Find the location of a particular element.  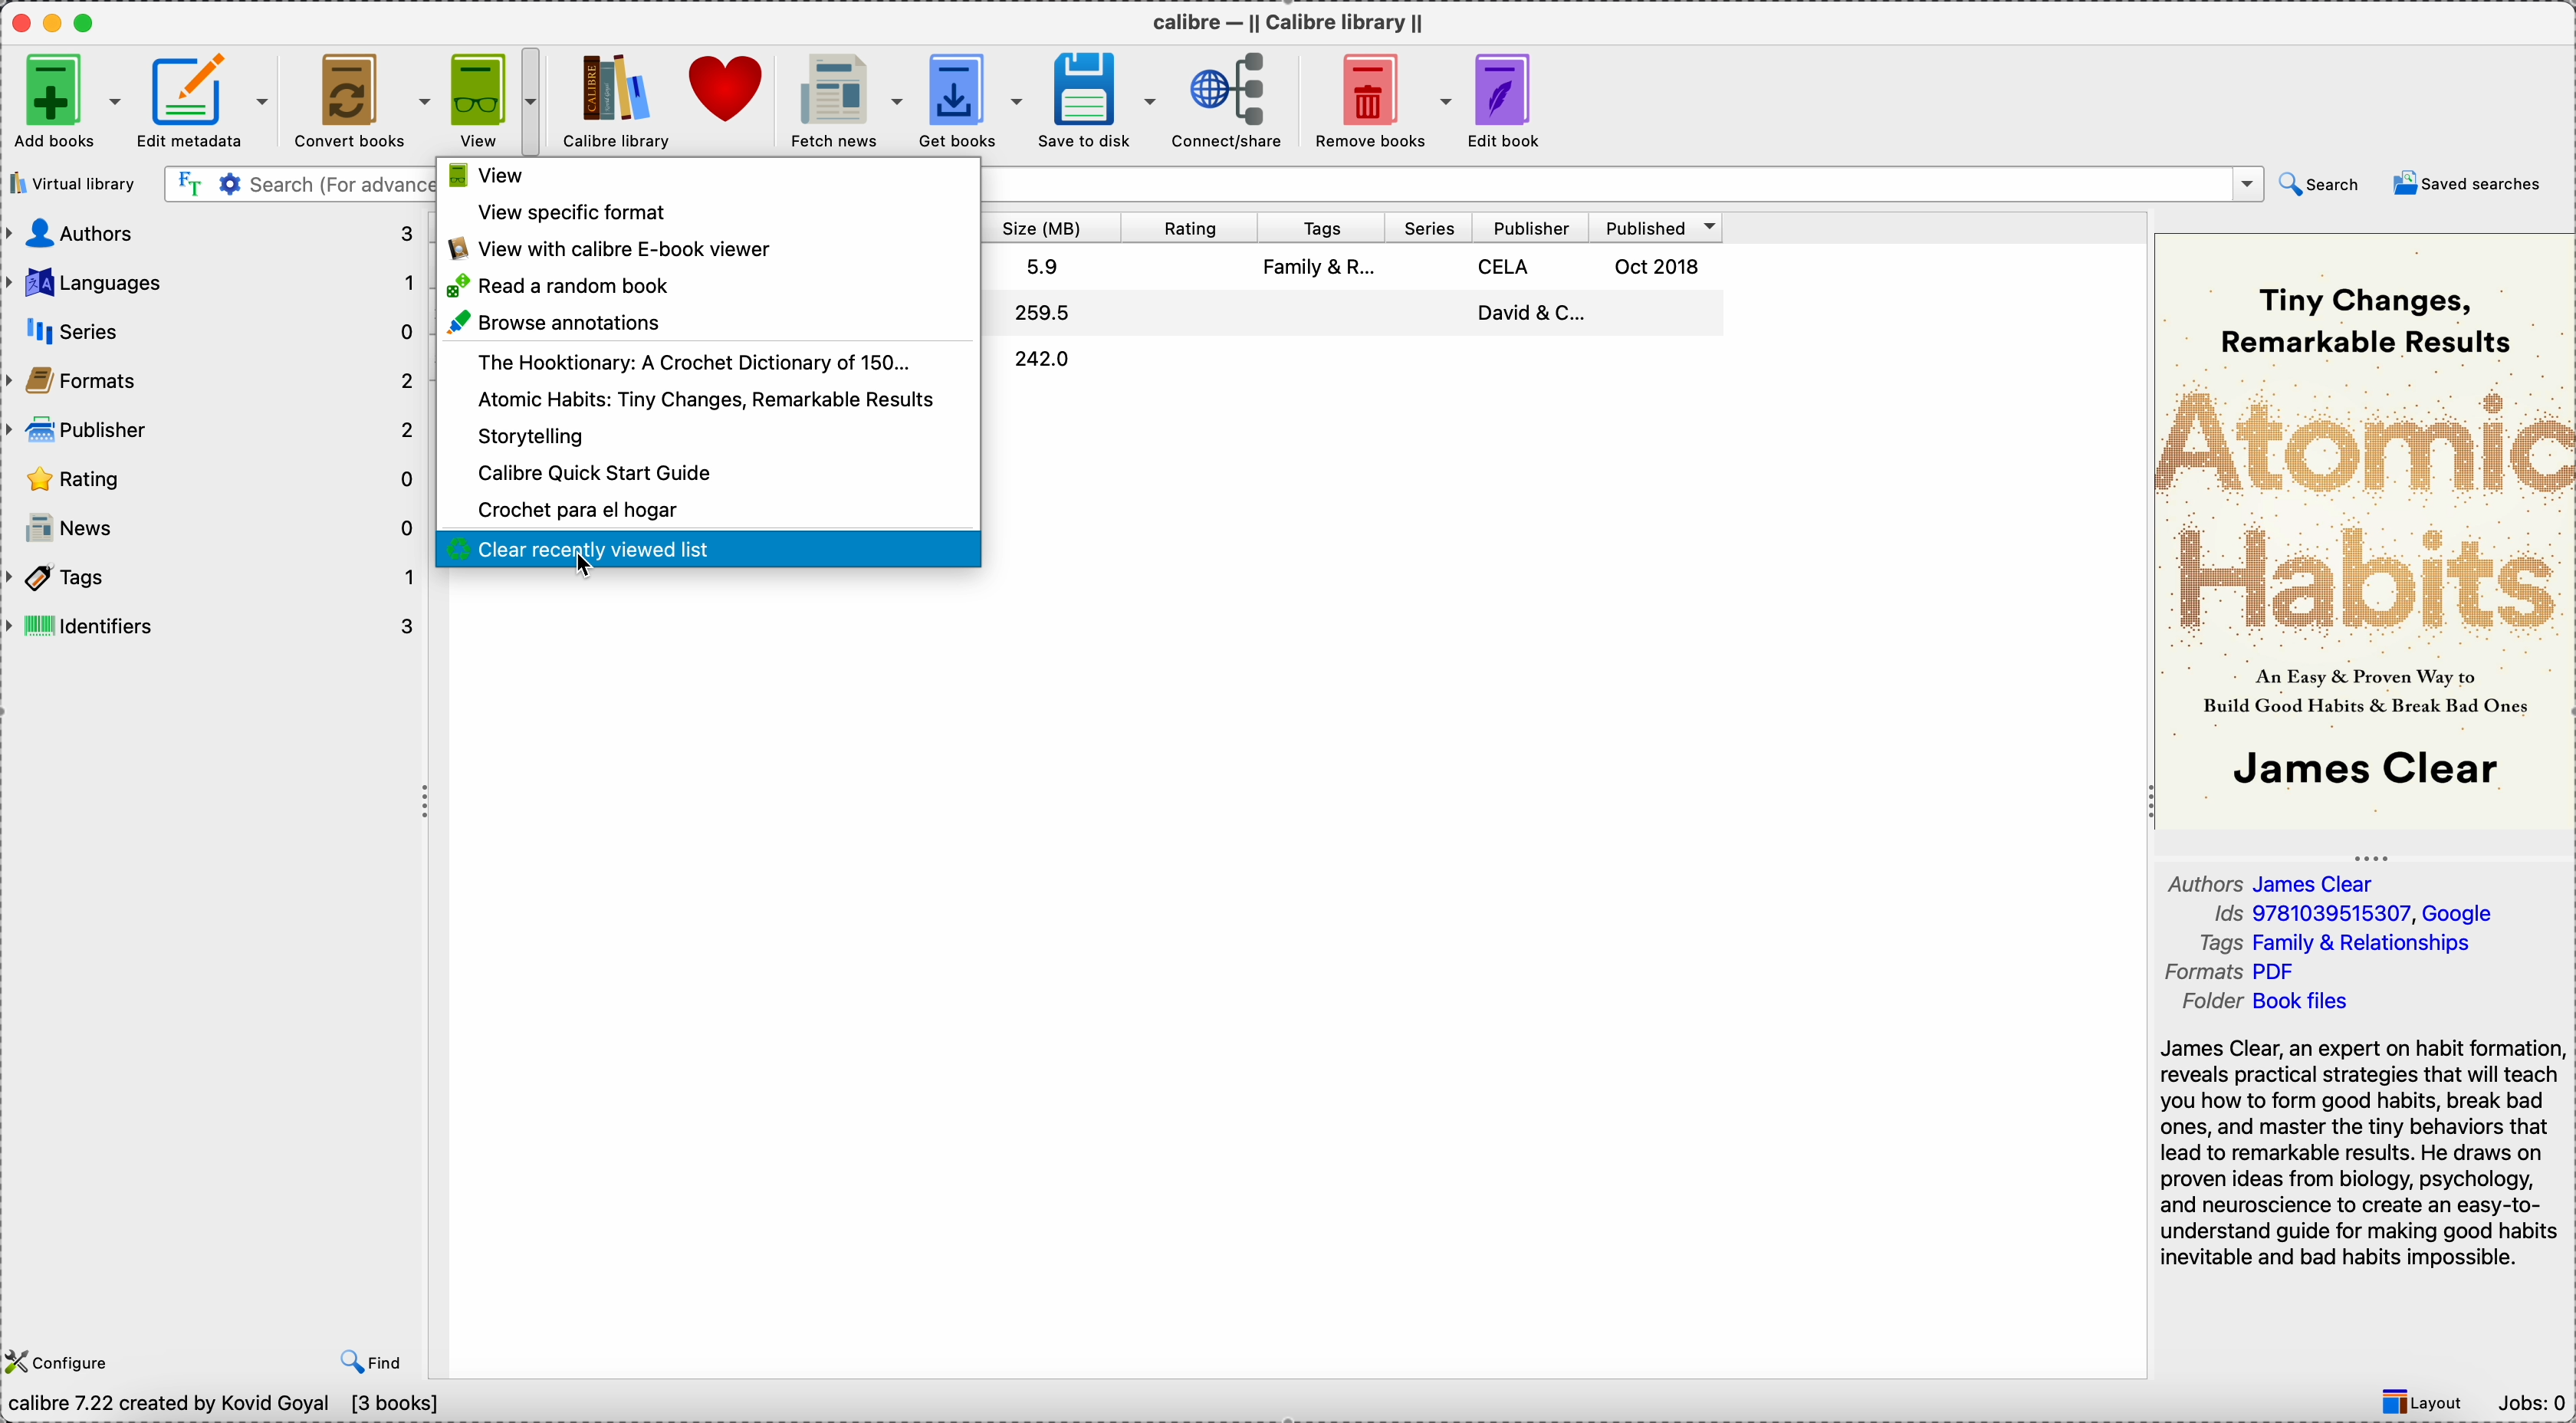

Formats PDF is located at coordinates (2247, 974).